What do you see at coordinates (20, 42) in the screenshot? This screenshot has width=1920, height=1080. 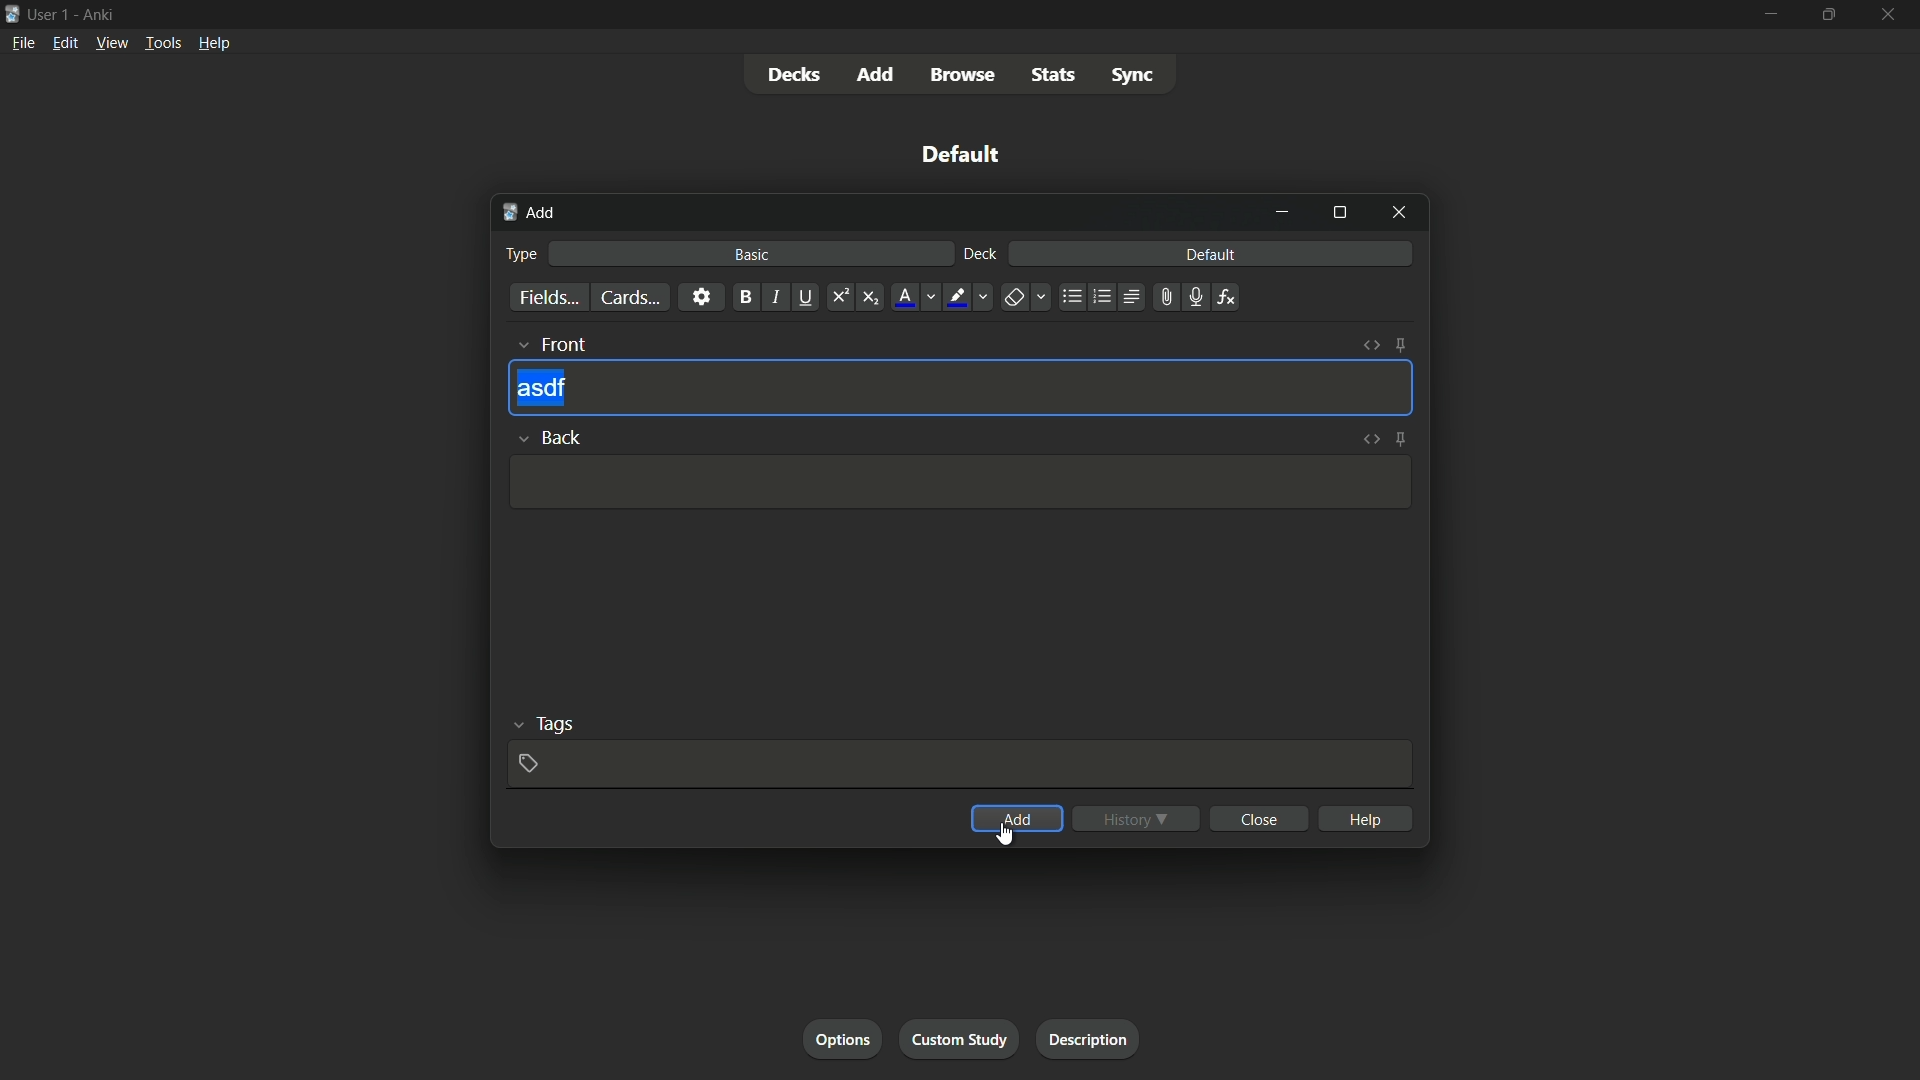 I see `file` at bounding box center [20, 42].